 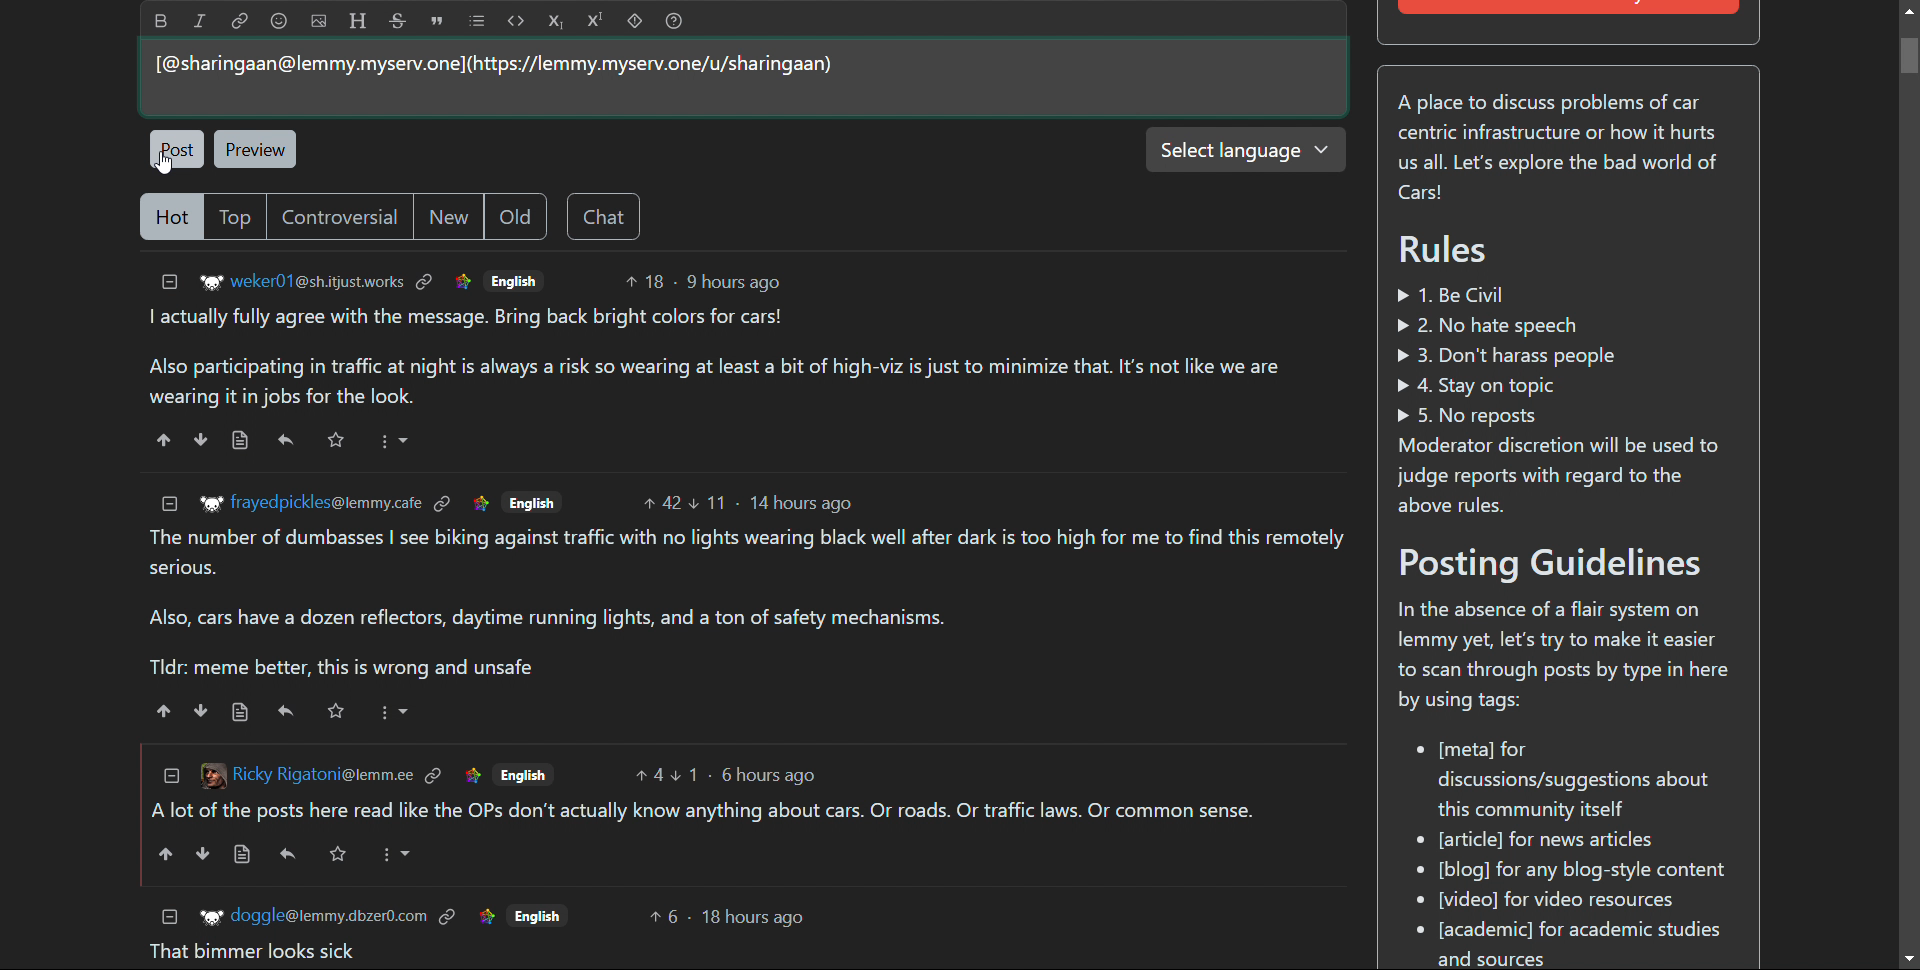 I want to click on link, so click(x=240, y=22).